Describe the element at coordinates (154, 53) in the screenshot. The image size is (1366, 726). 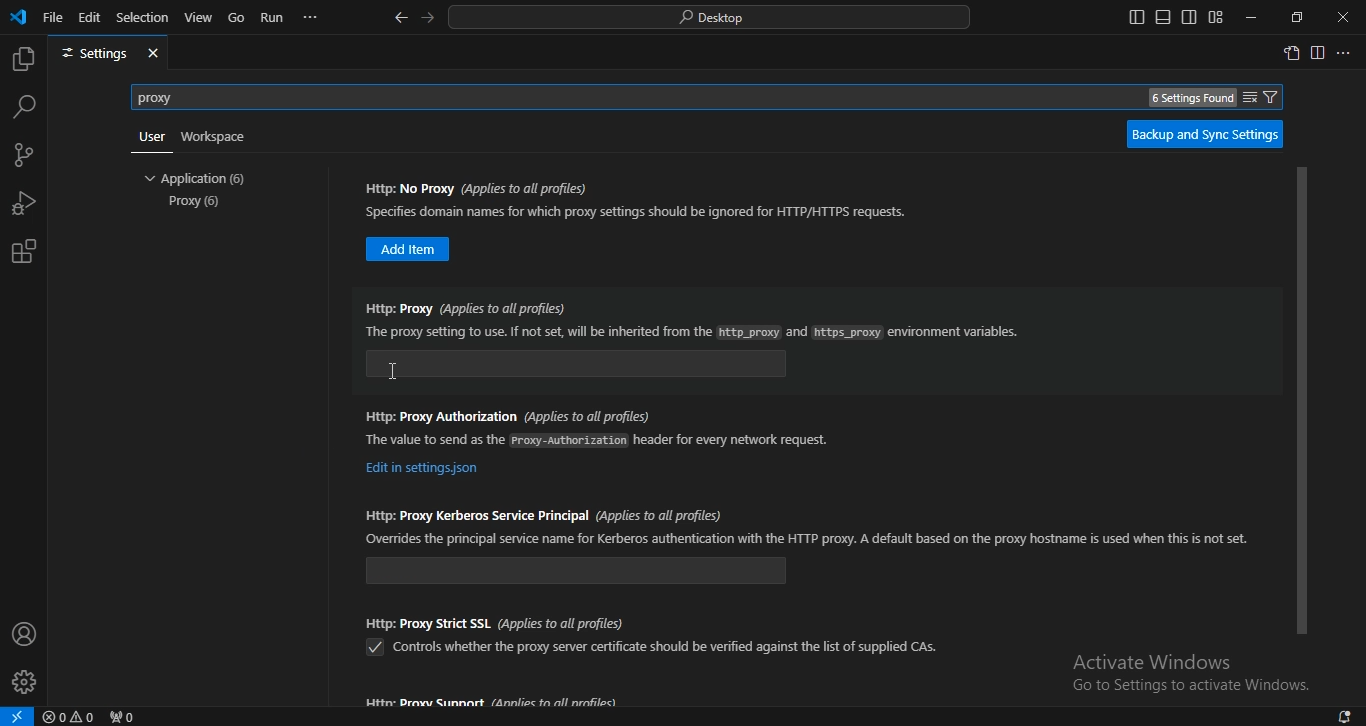
I see `close` at that location.